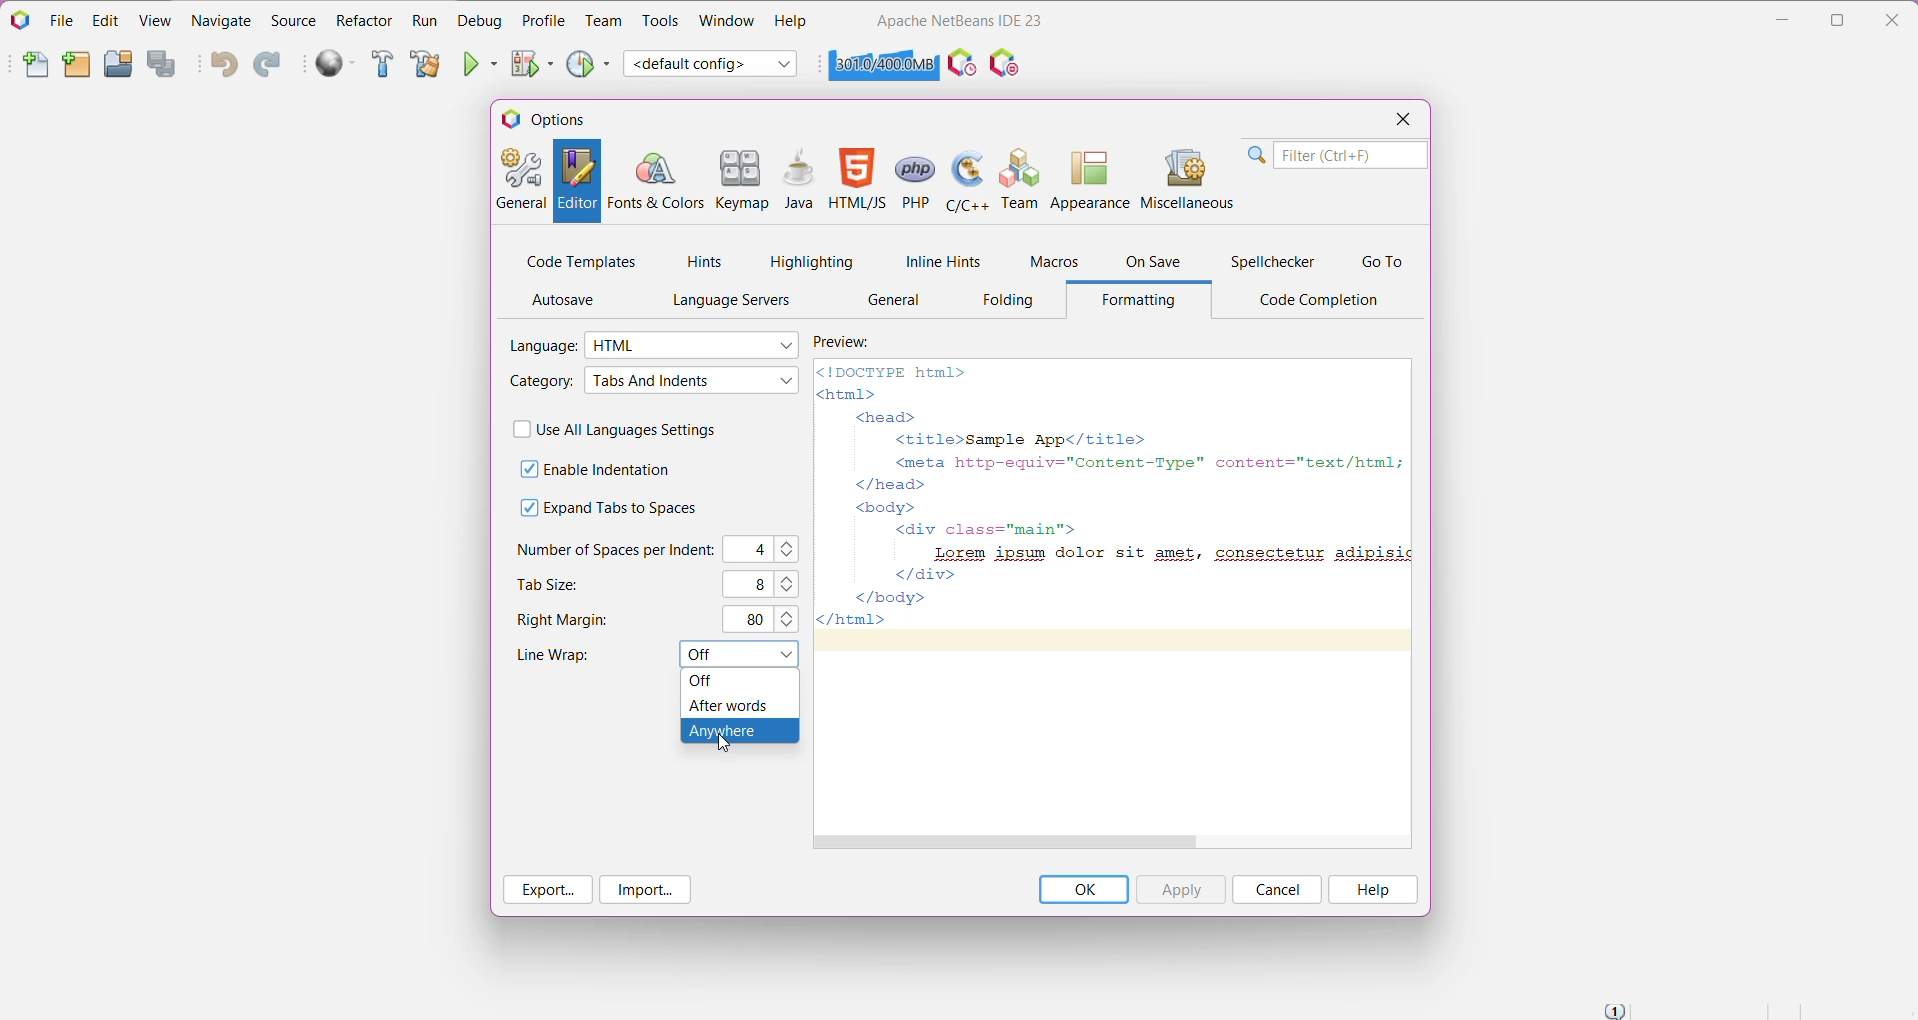 This screenshot has height=1020, width=1918. I want to click on Restore Down, so click(1840, 20).